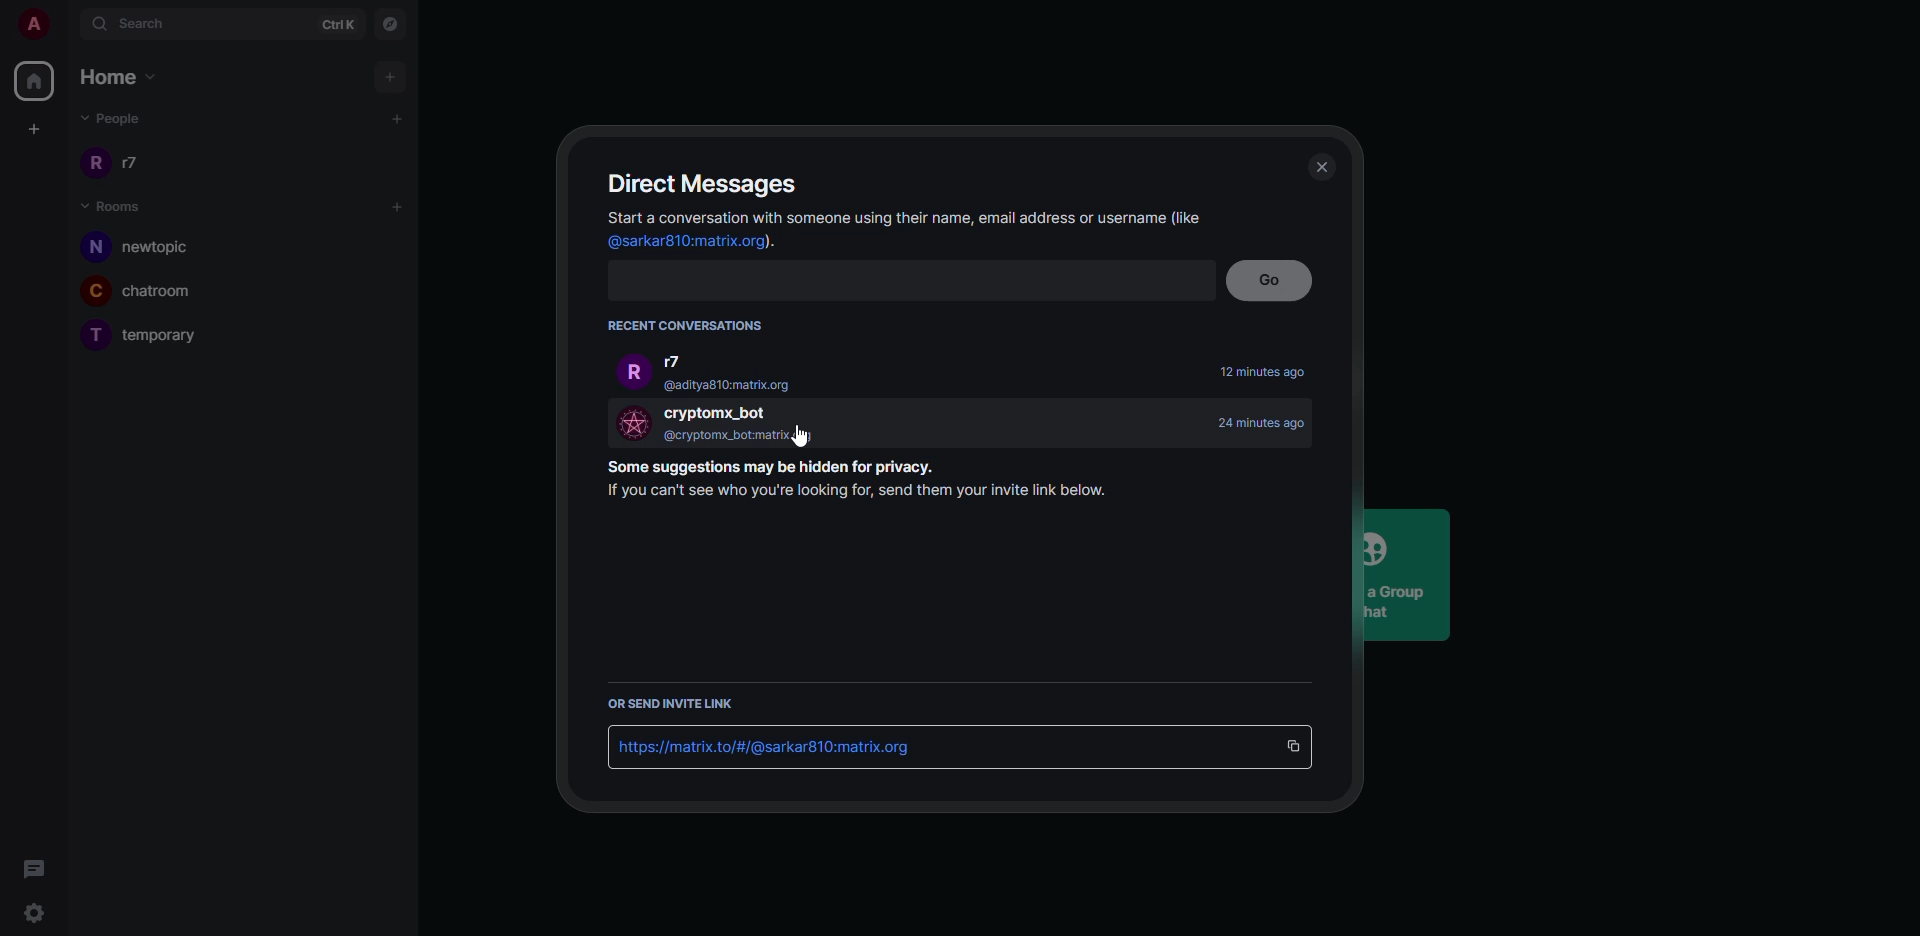  I want to click on id, so click(688, 242).